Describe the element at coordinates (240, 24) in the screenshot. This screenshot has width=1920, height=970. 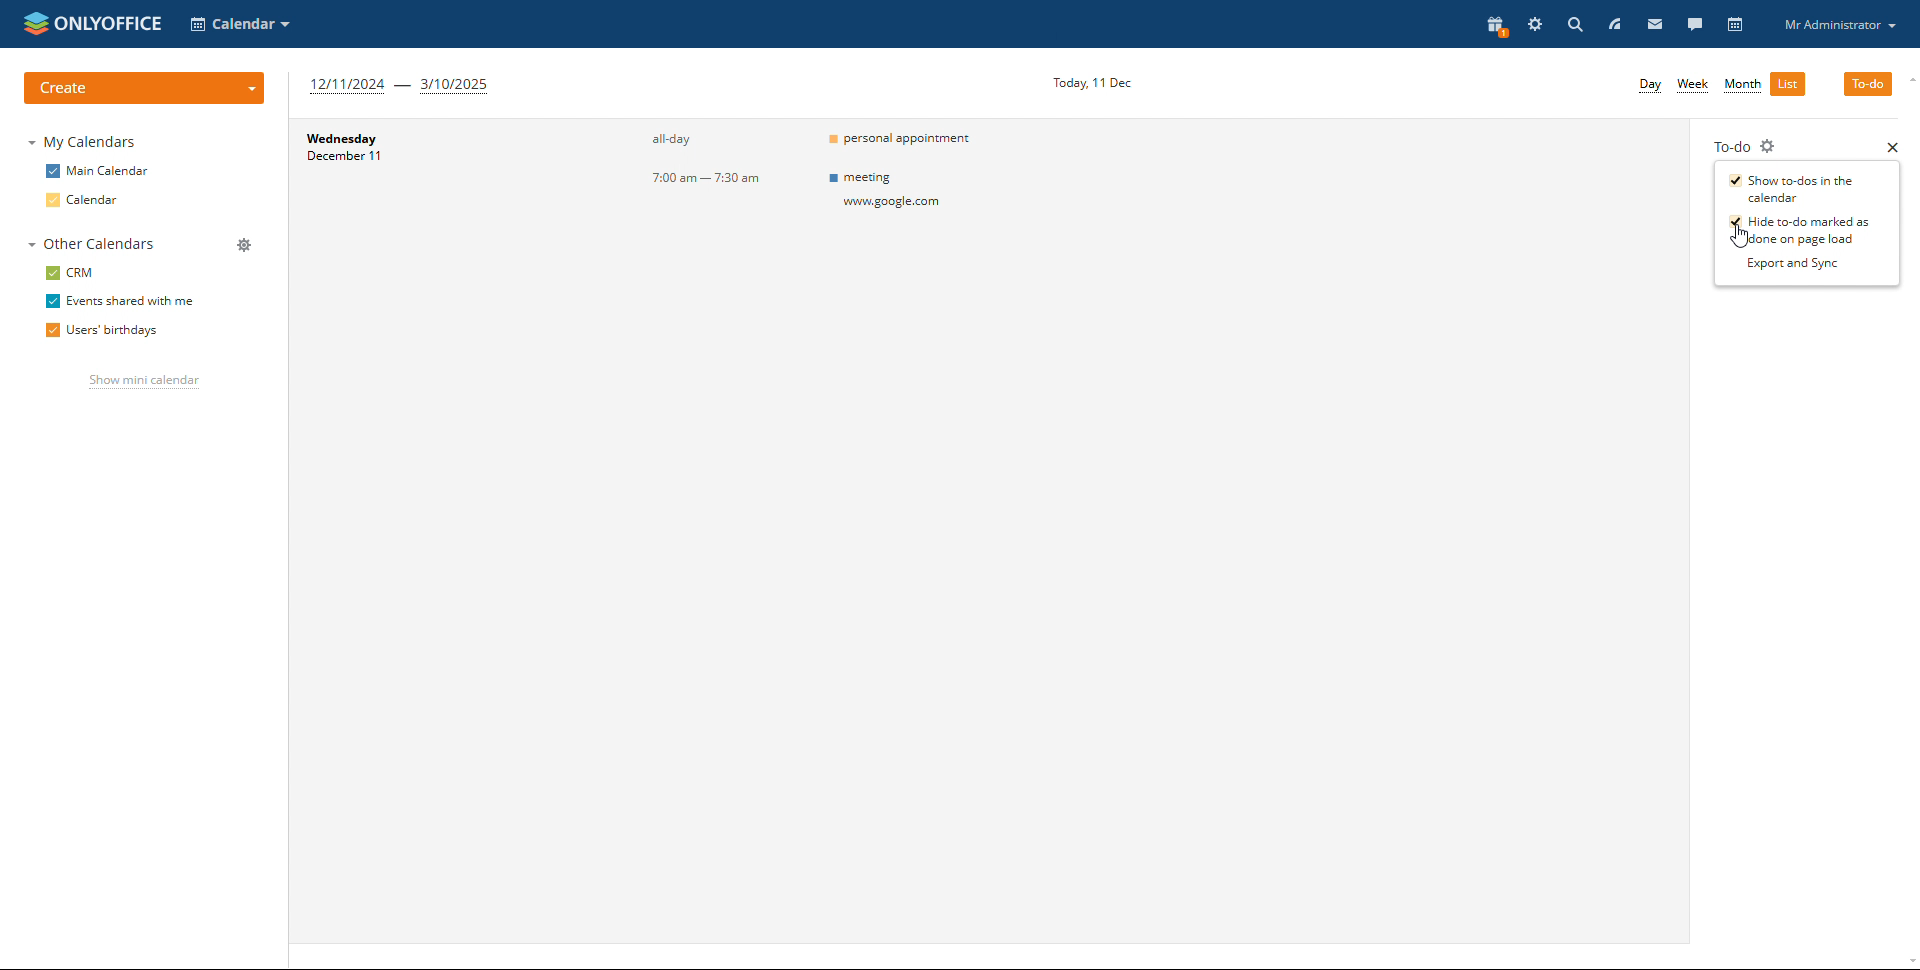
I see `select application` at that location.